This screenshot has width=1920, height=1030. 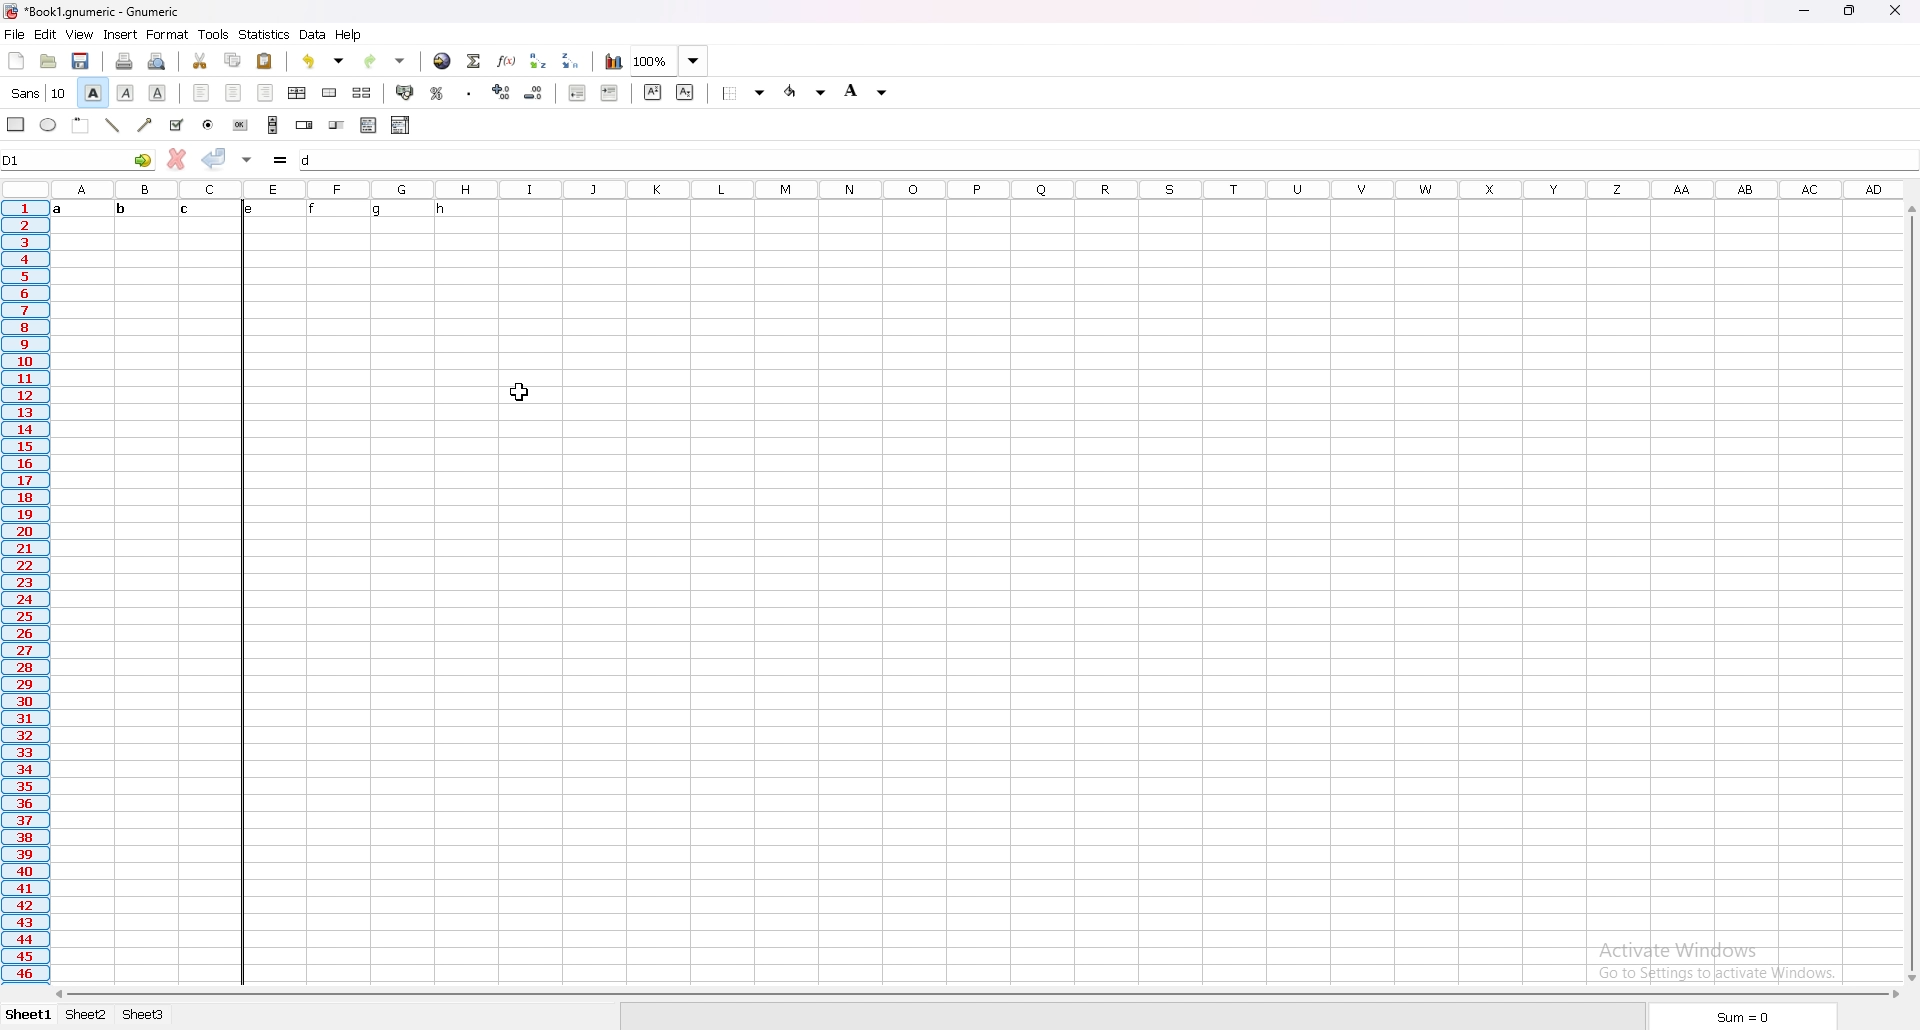 I want to click on statistics, so click(x=265, y=35).